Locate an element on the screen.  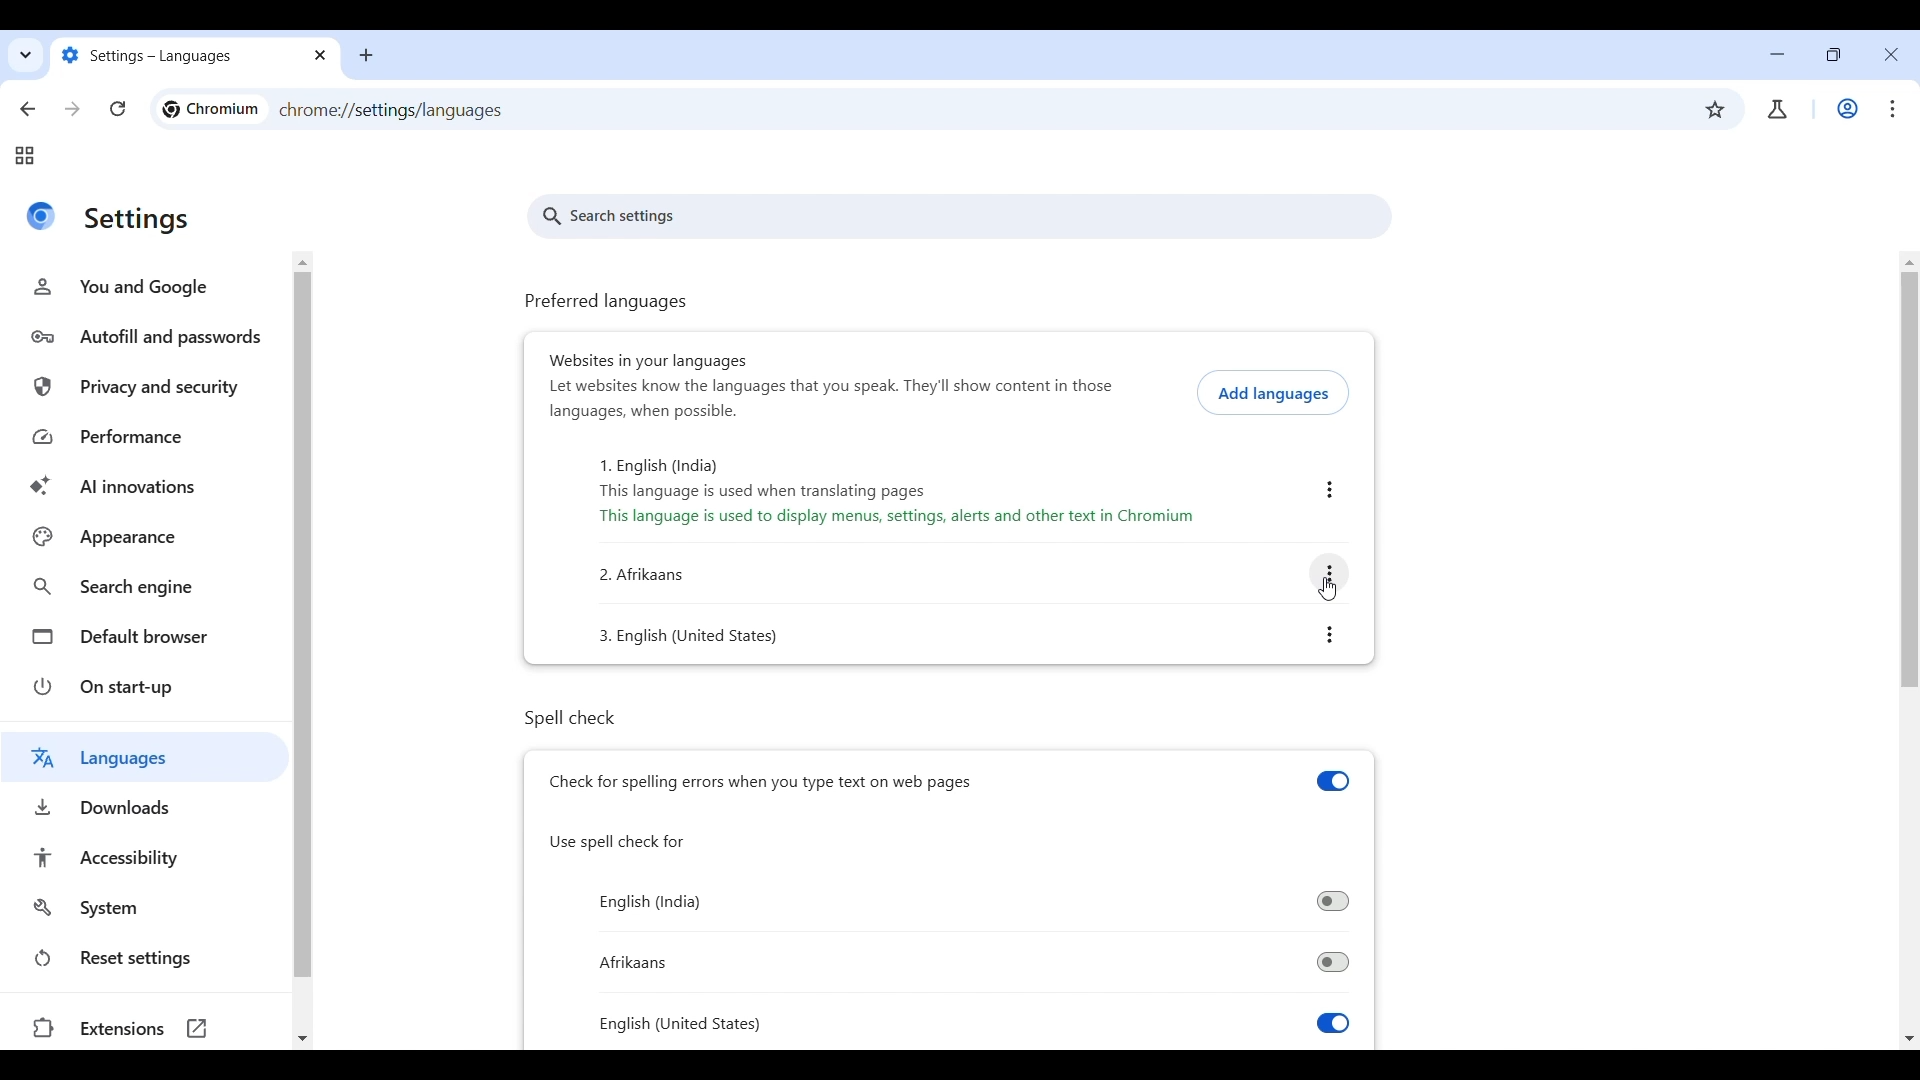
Close interface is located at coordinates (1892, 55).